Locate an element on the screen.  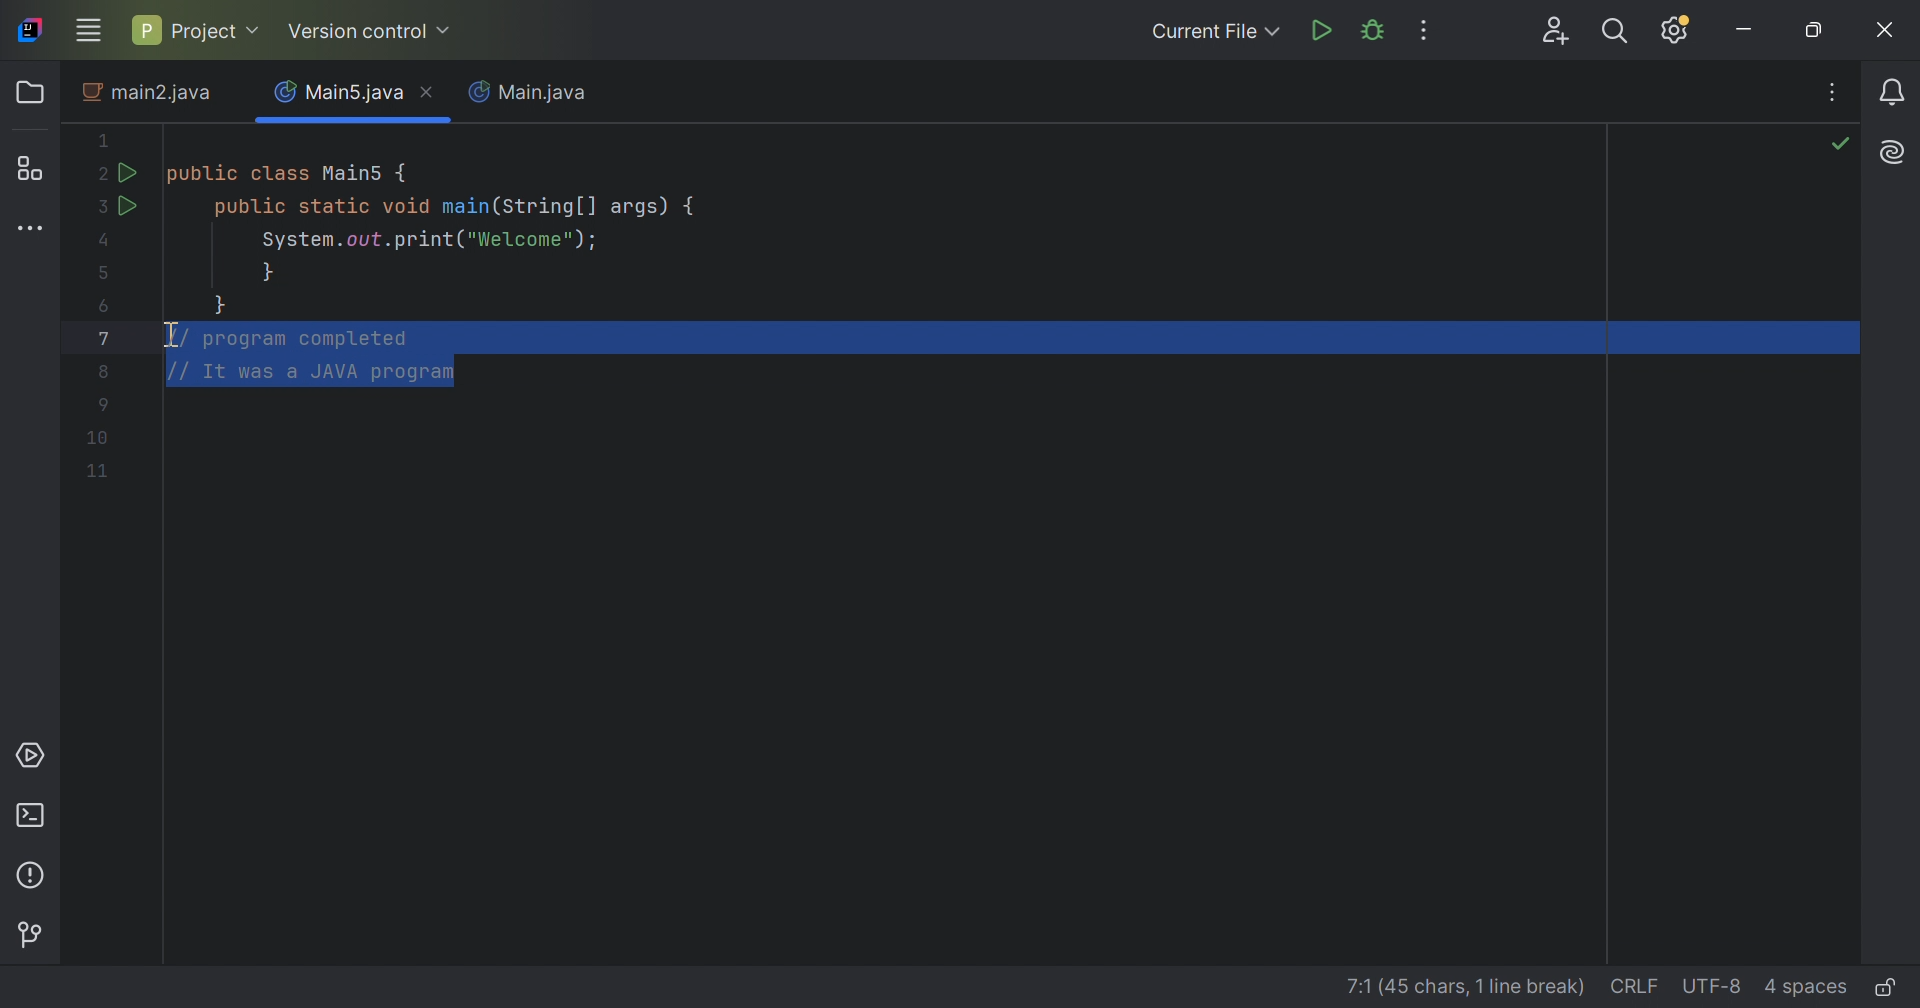
Main menu is located at coordinates (89, 30).